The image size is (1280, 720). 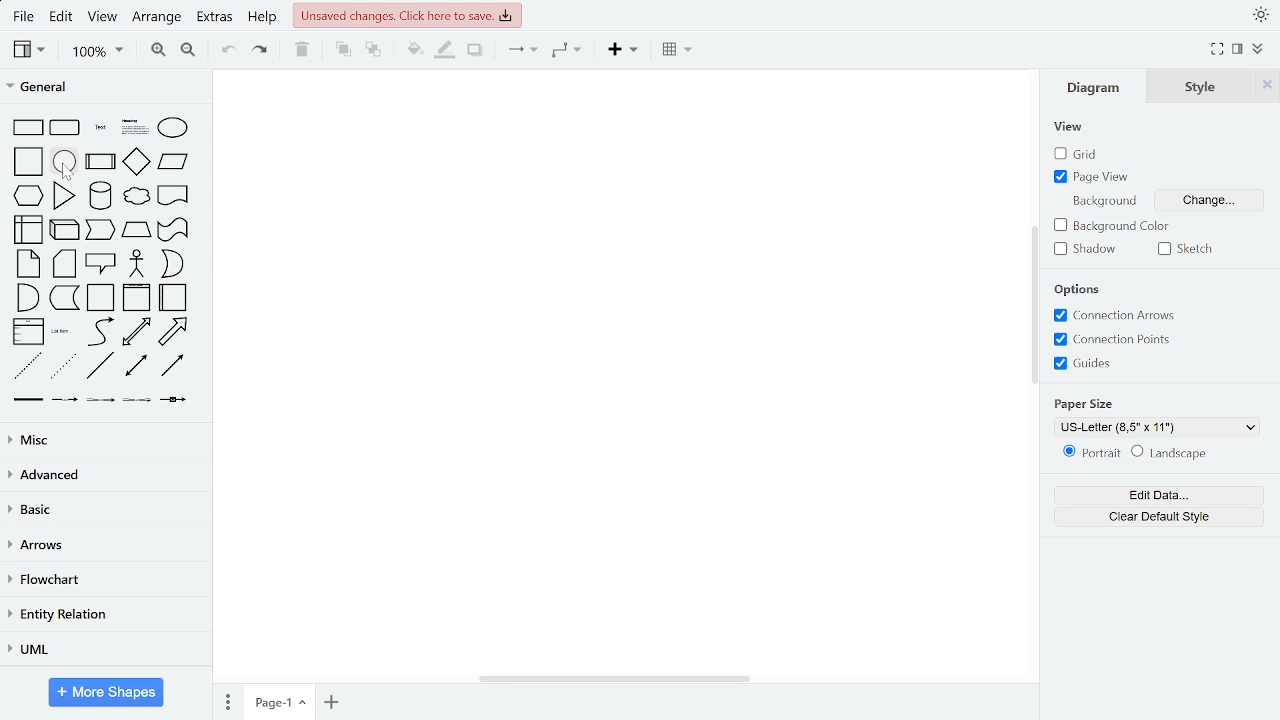 What do you see at coordinates (65, 399) in the screenshot?
I see `link with label` at bounding box center [65, 399].